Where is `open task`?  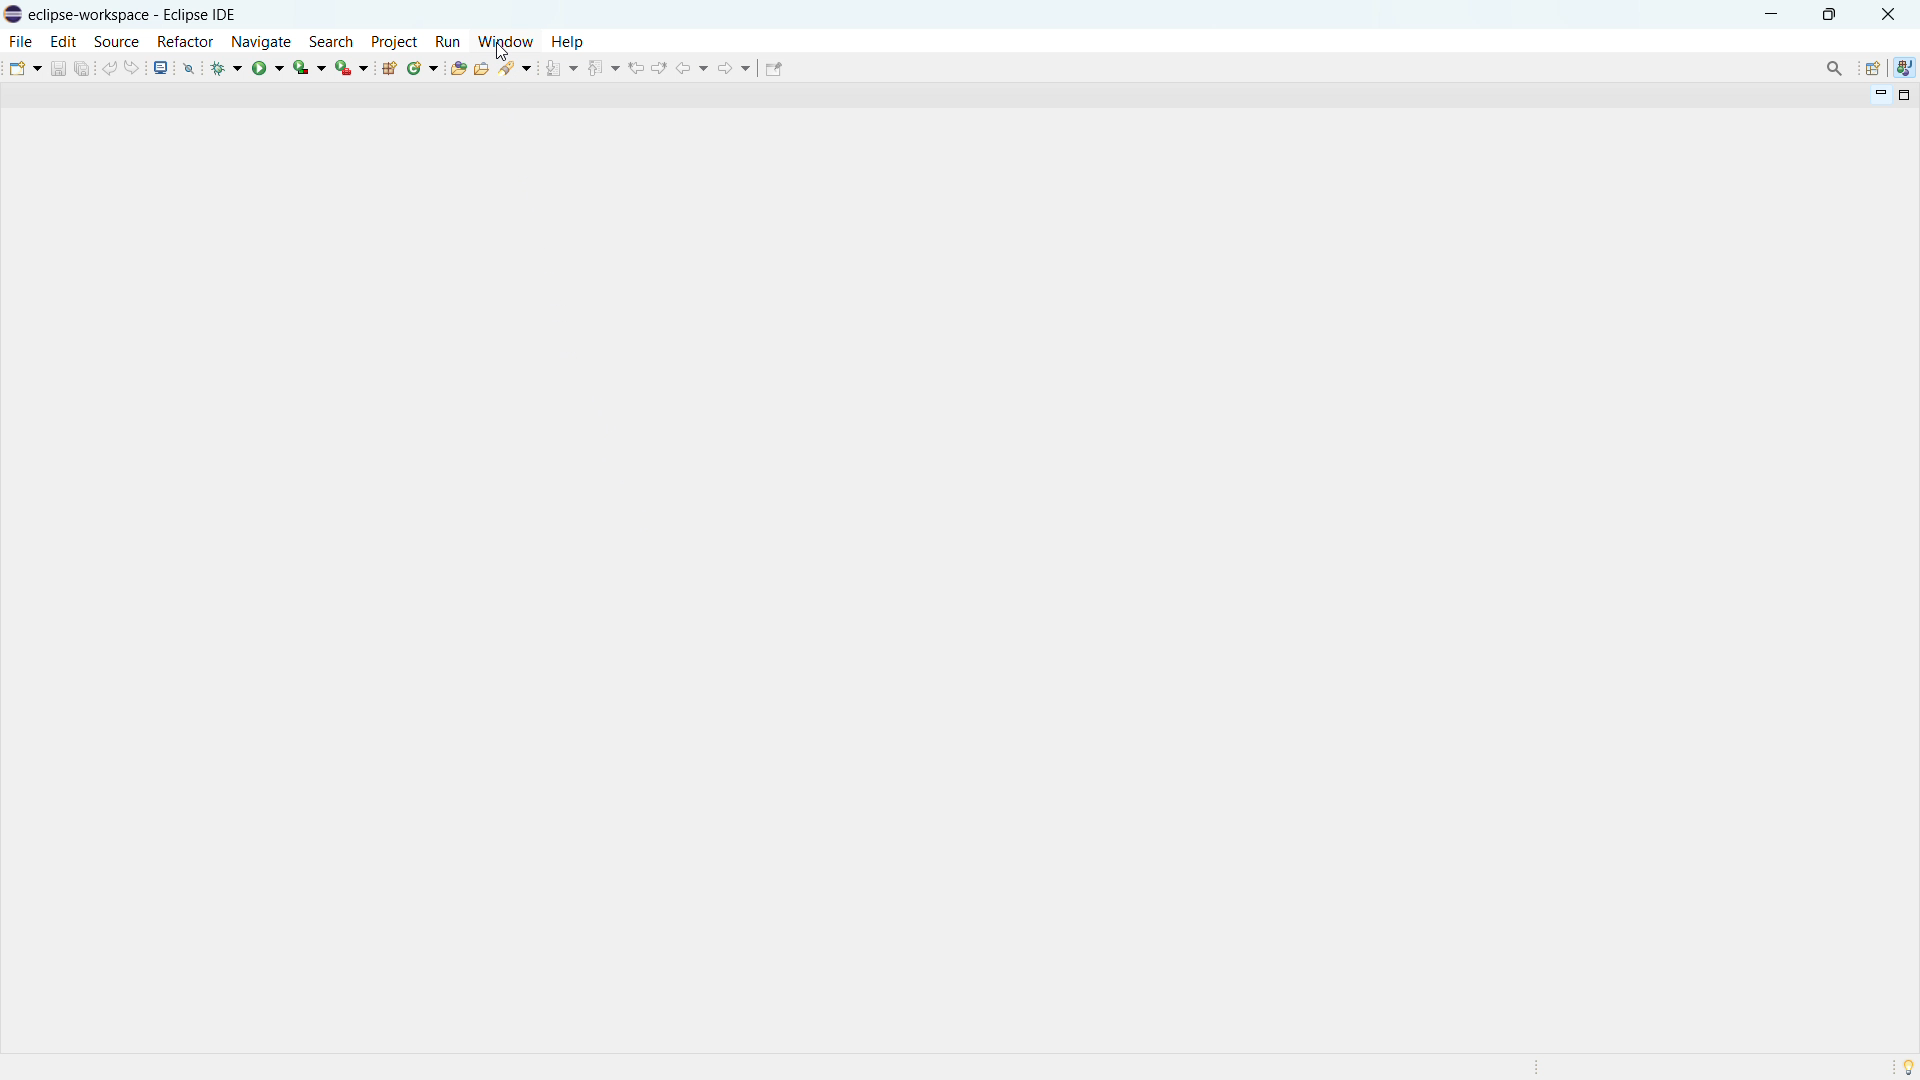
open task is located at coordinates (484, 68).